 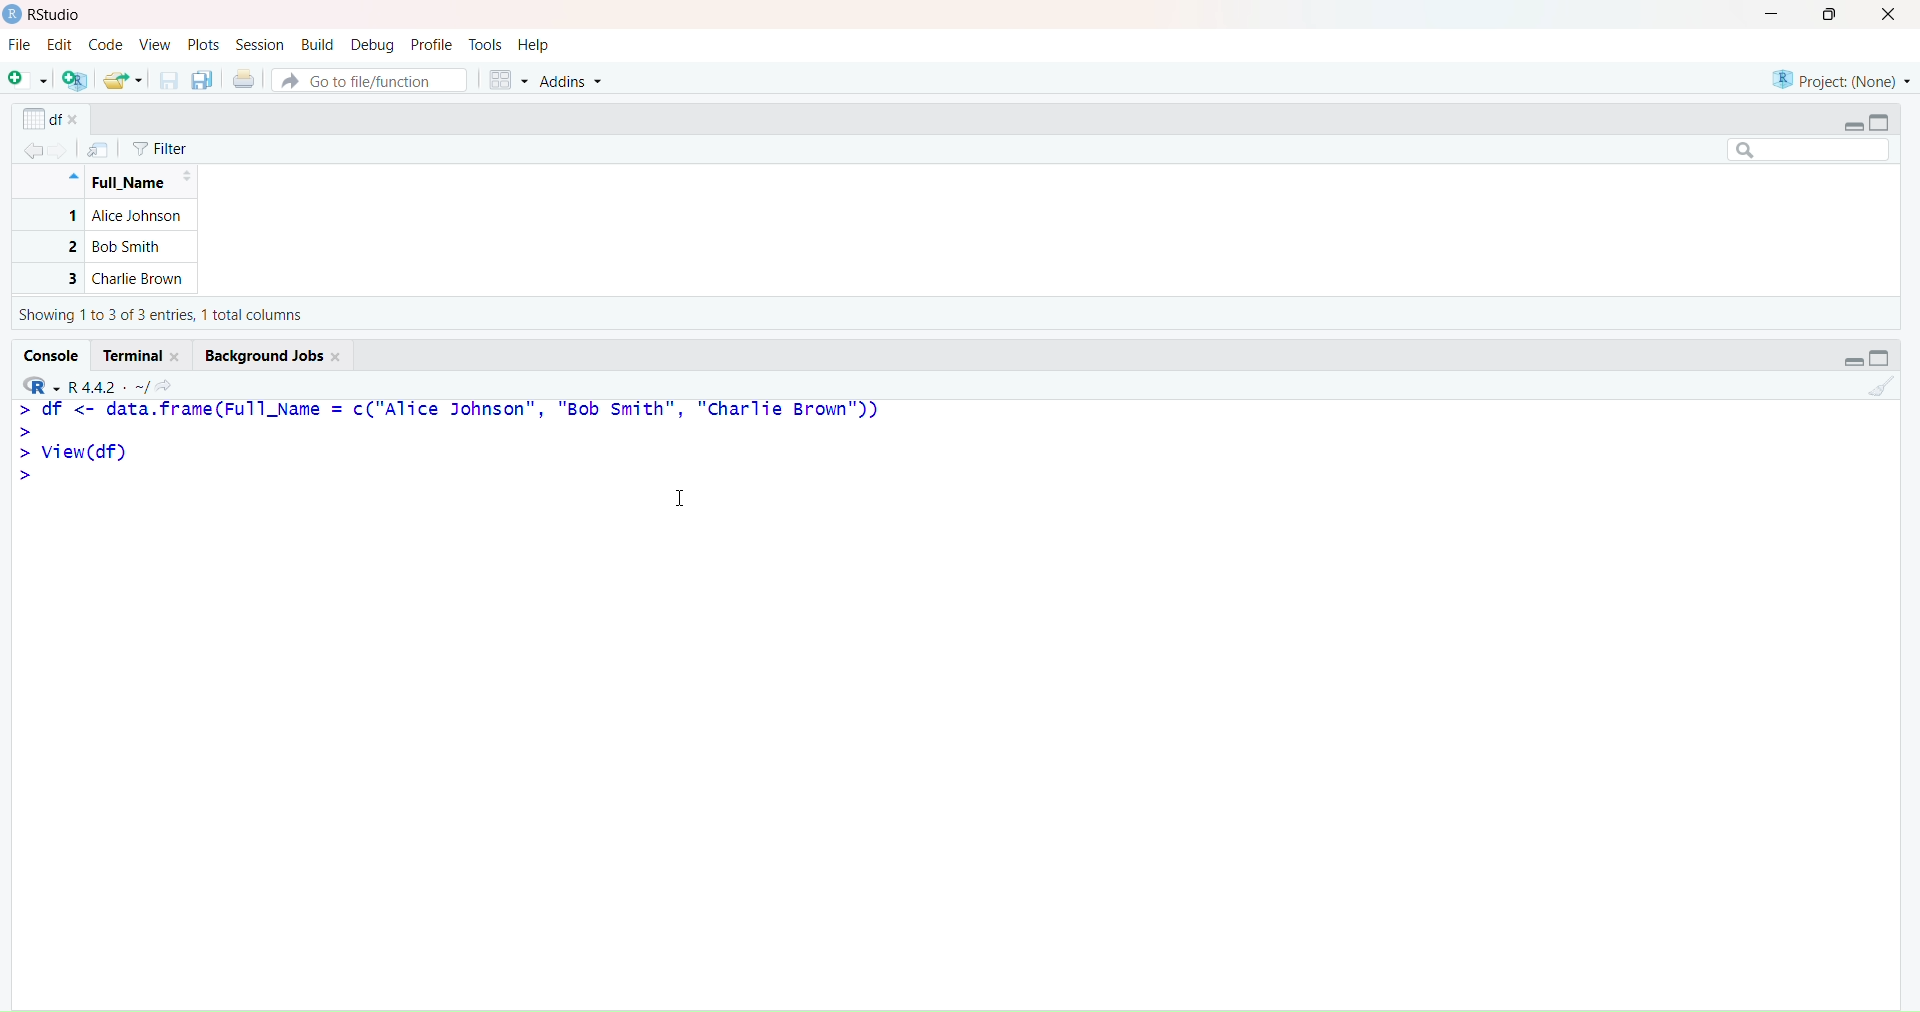 What do you see at coordinates (28, 148) in the screenshot?
I see `Go back to the previous source location (Ctrl + F9)` at bounding box center [28, 148].